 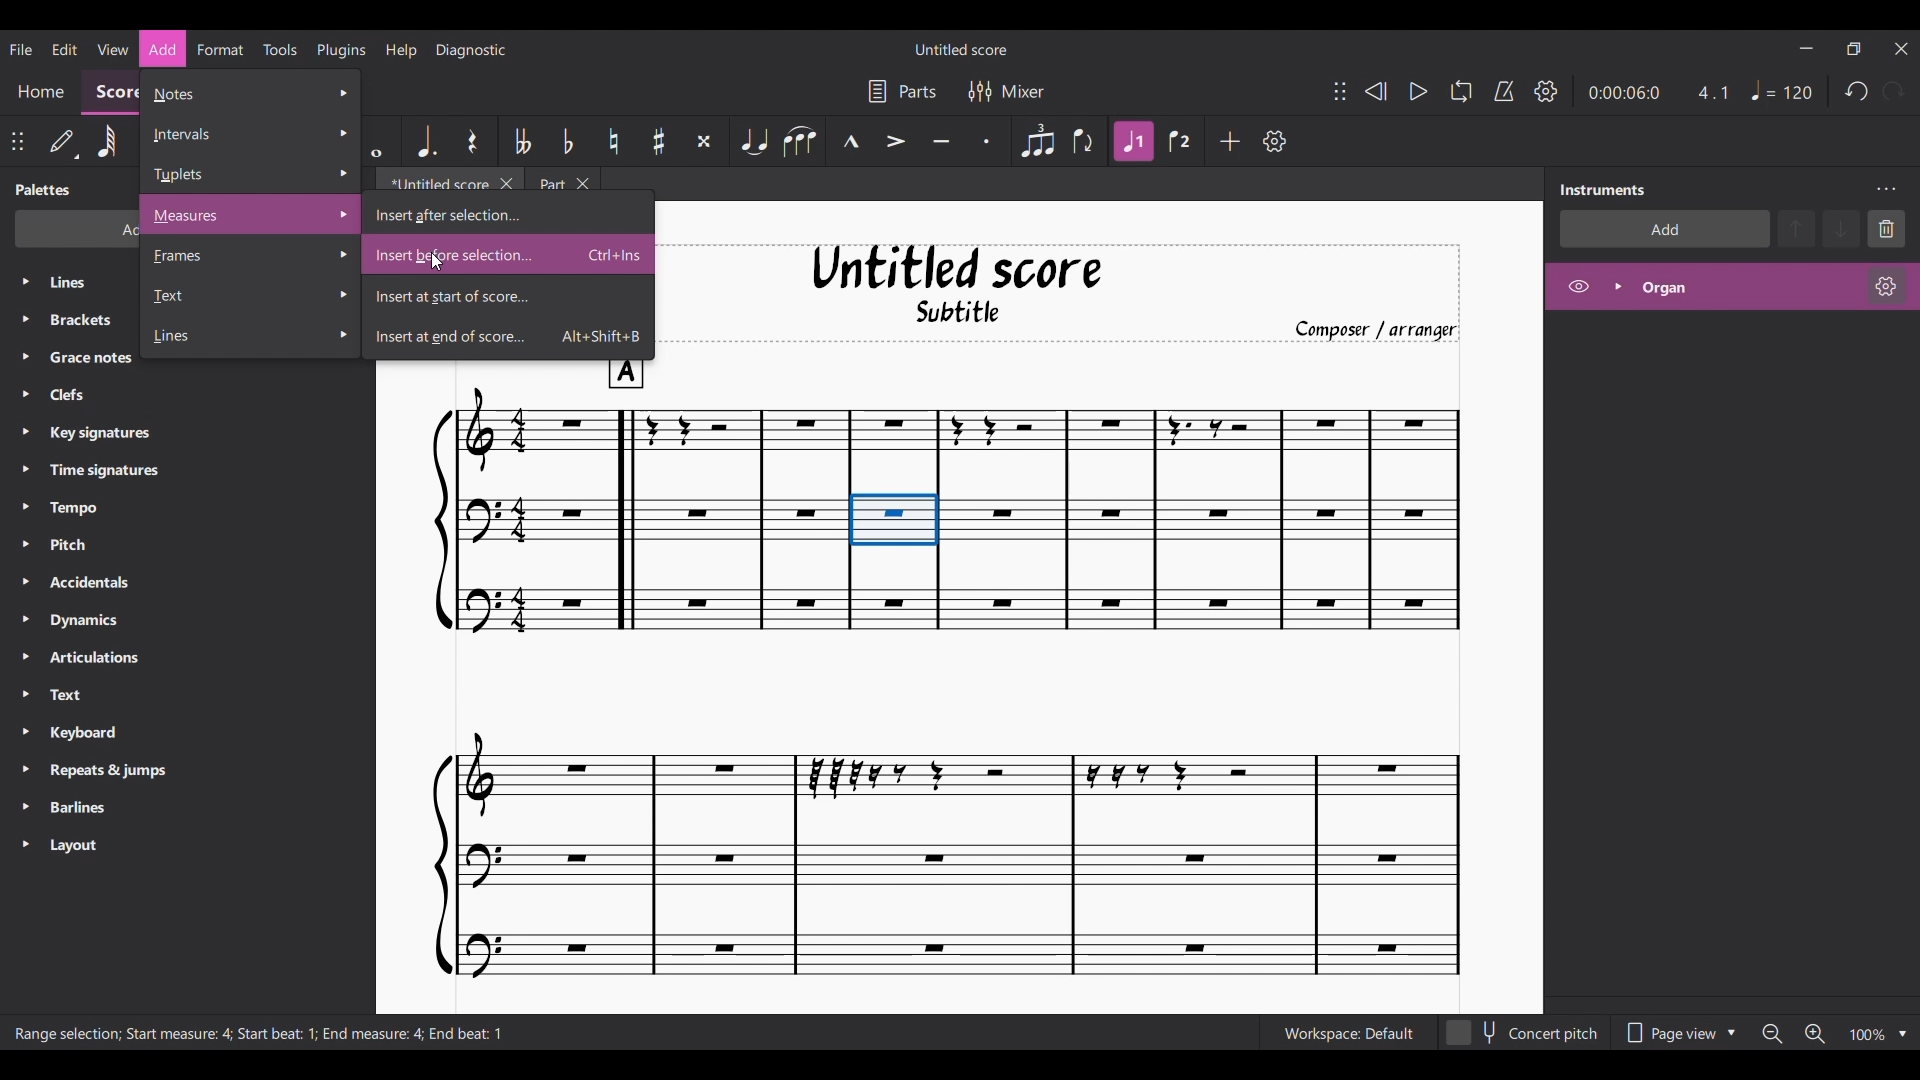 What do you see at coordinates (1181, 141) in the screenshot?
I see `Voice 2` at bounding box center [1181, 141].